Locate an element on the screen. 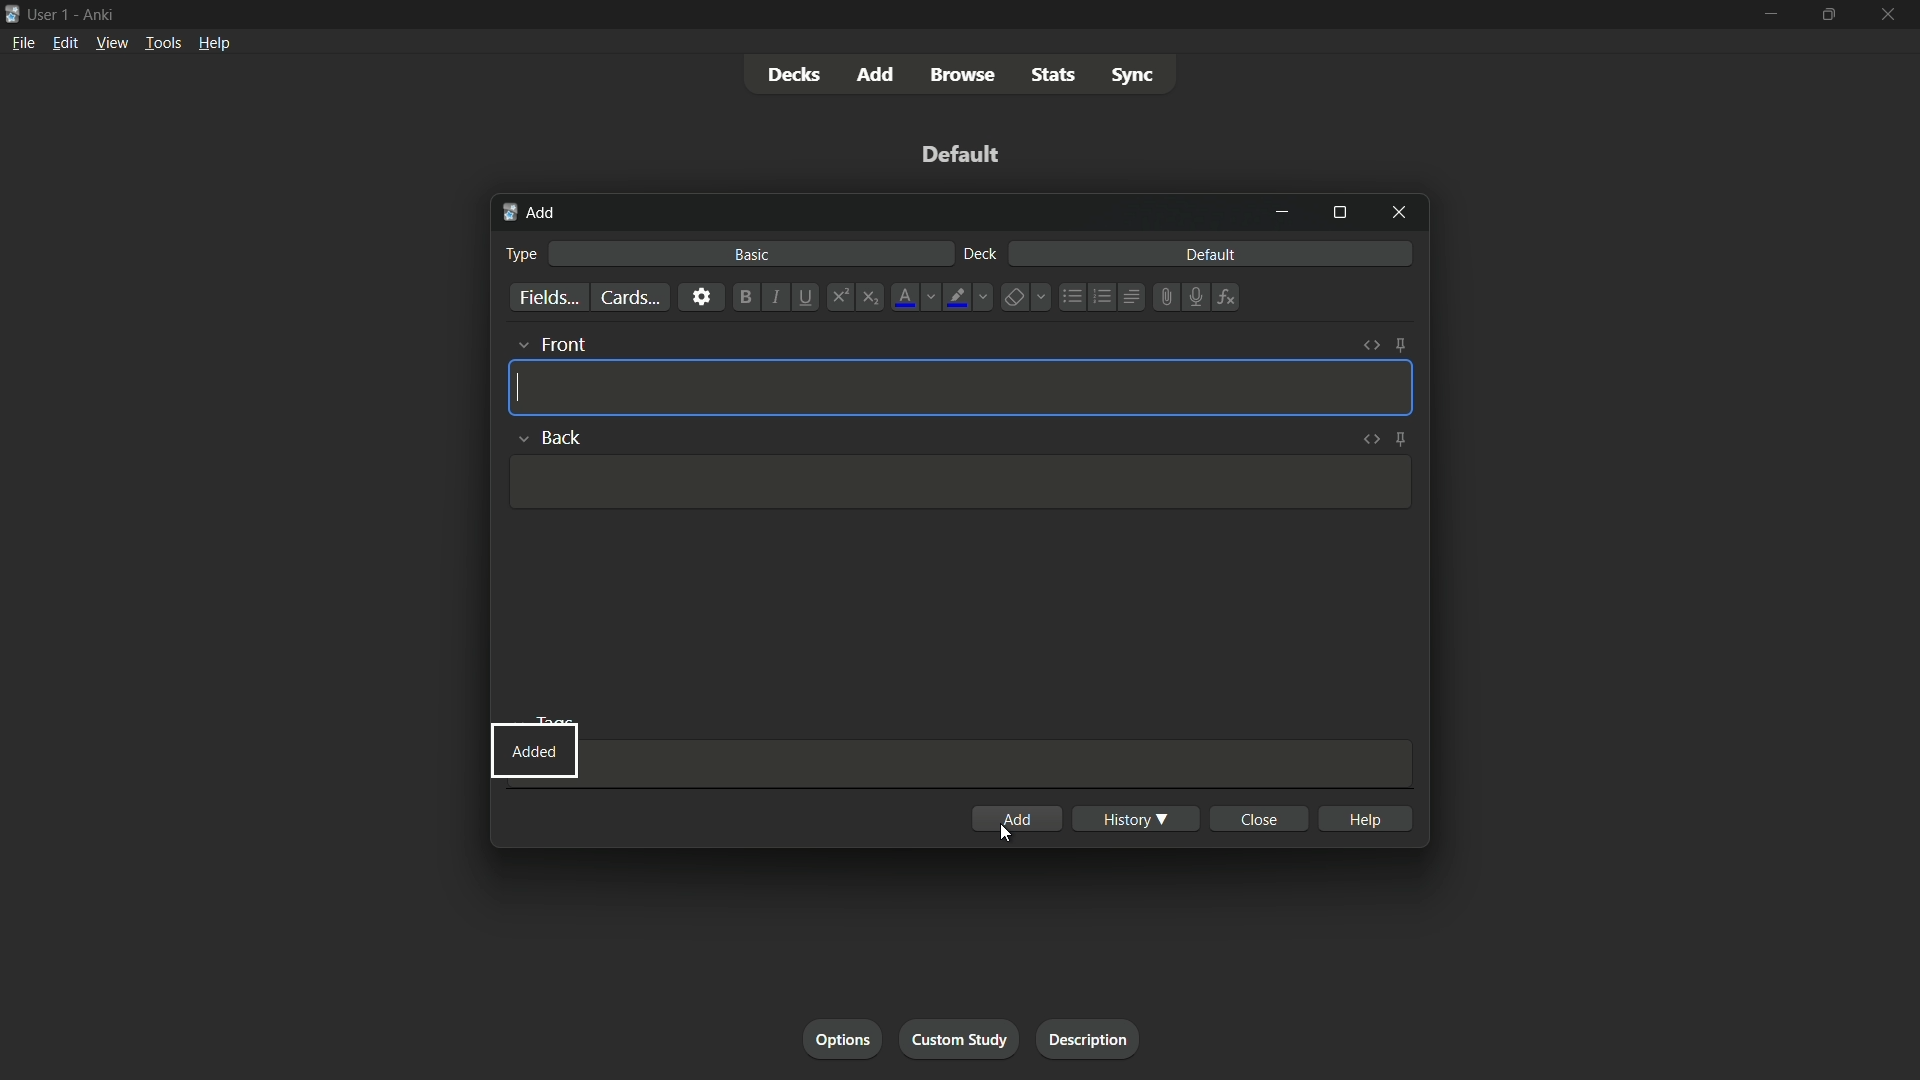  add is located at coordinates (1015, 819).